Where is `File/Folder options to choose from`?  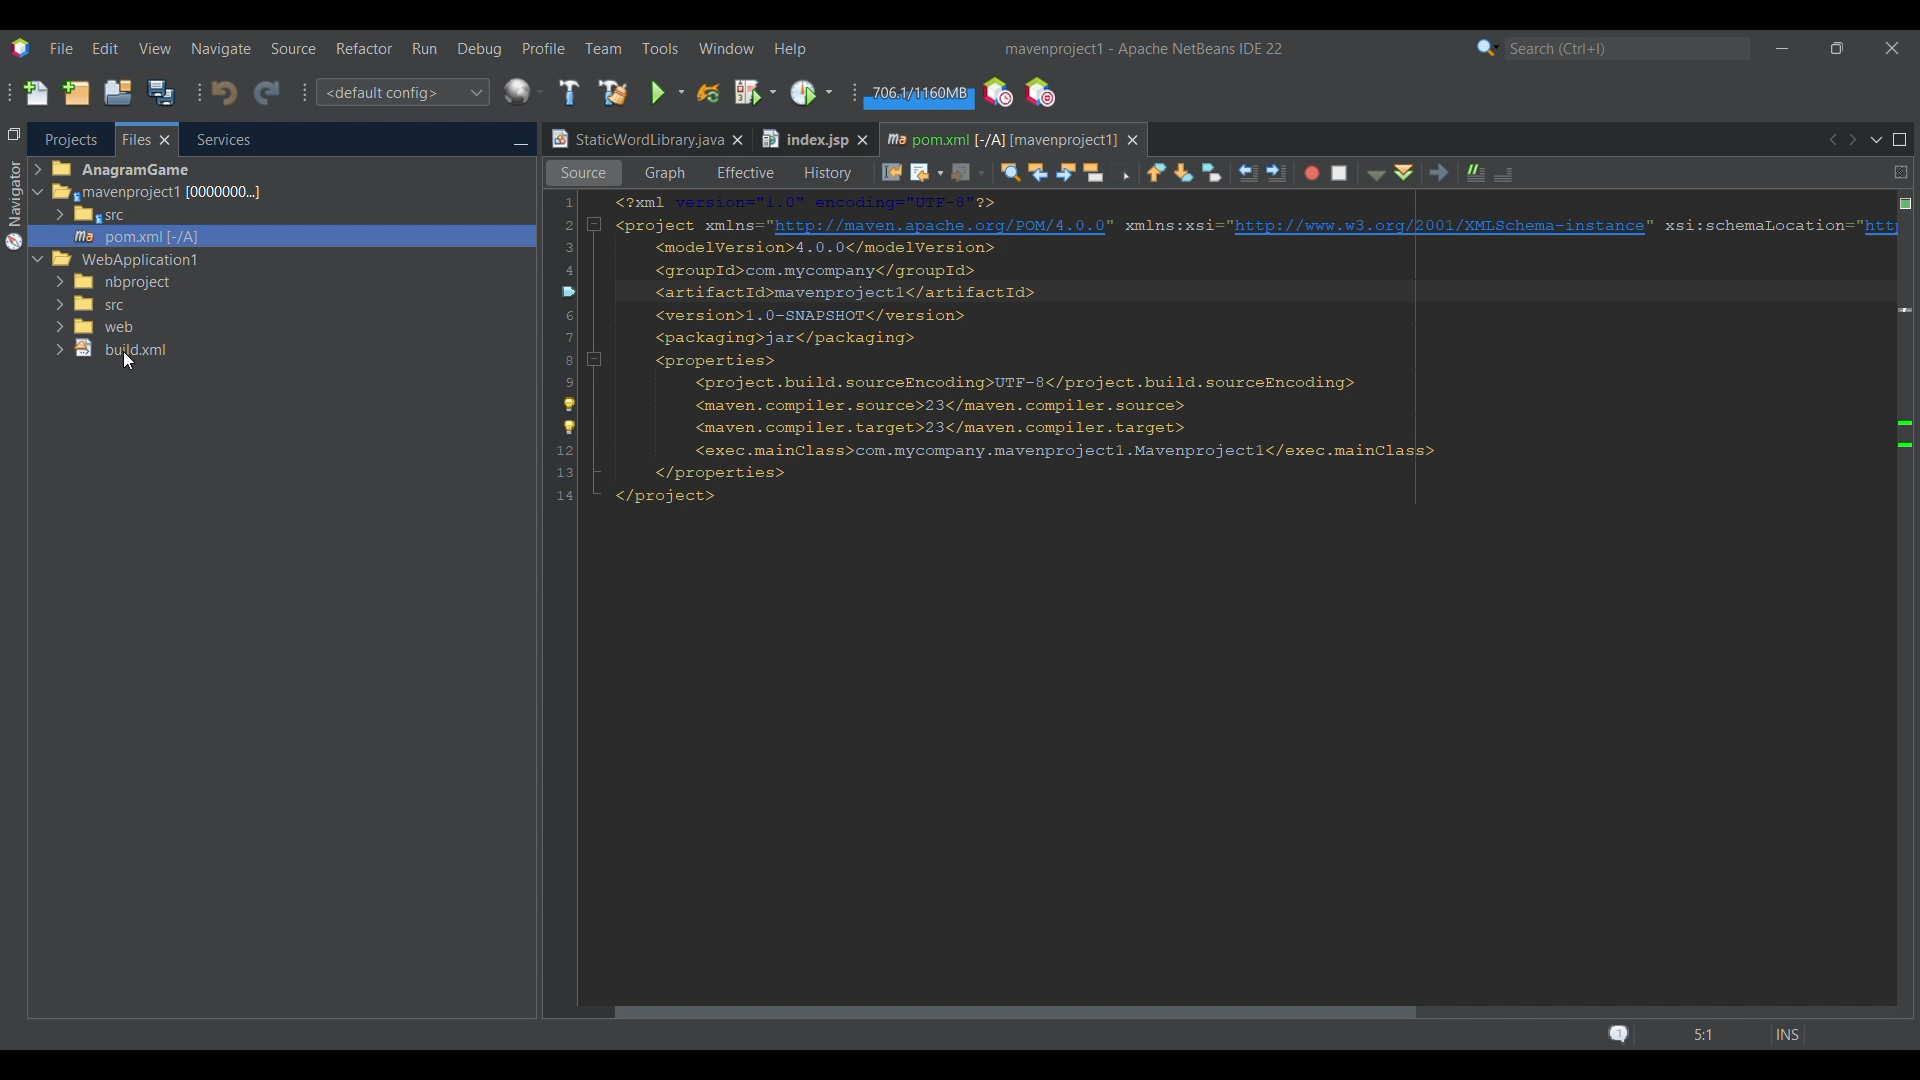 File/Folder options to choose from is located at coordinates (123, 316).